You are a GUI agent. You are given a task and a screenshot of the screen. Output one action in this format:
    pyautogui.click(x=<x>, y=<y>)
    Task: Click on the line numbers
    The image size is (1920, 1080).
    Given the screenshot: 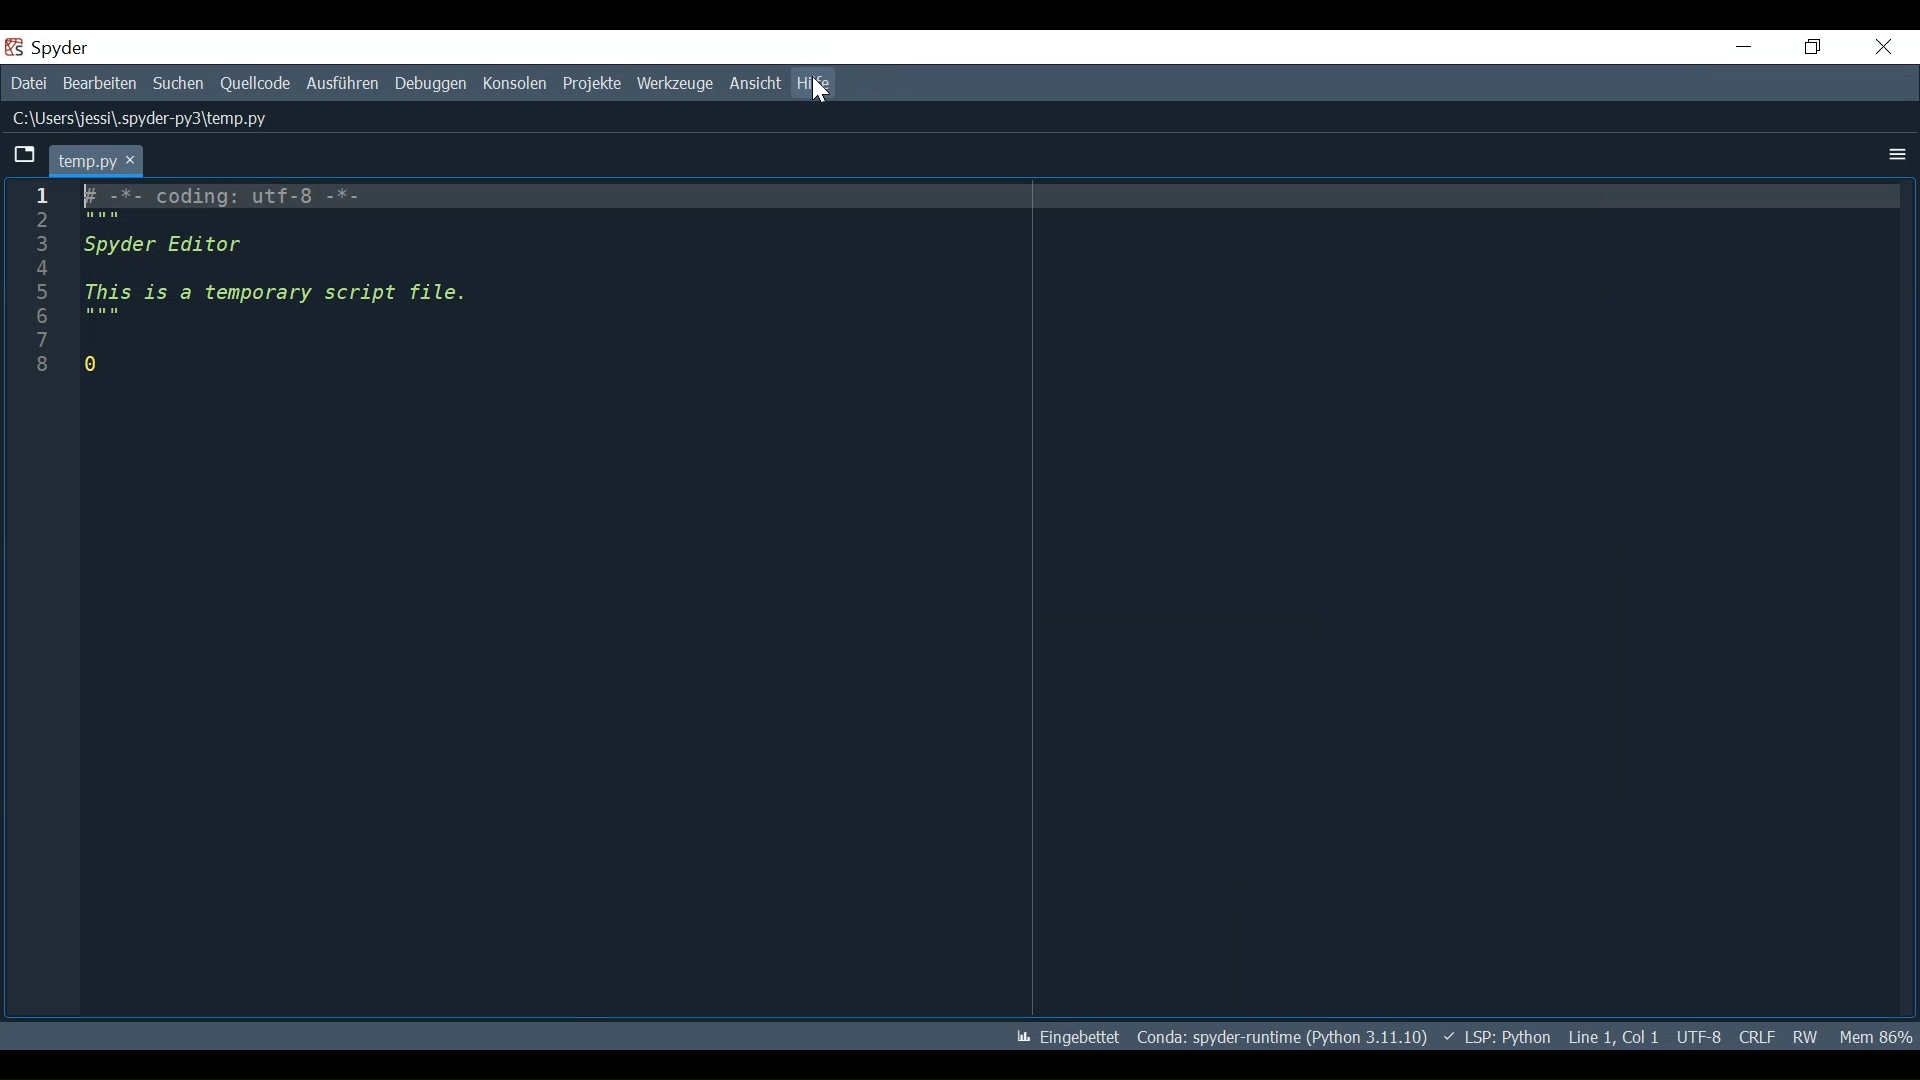 What is the action you would take?
    pyautogui.click(x=38, y=291)
    